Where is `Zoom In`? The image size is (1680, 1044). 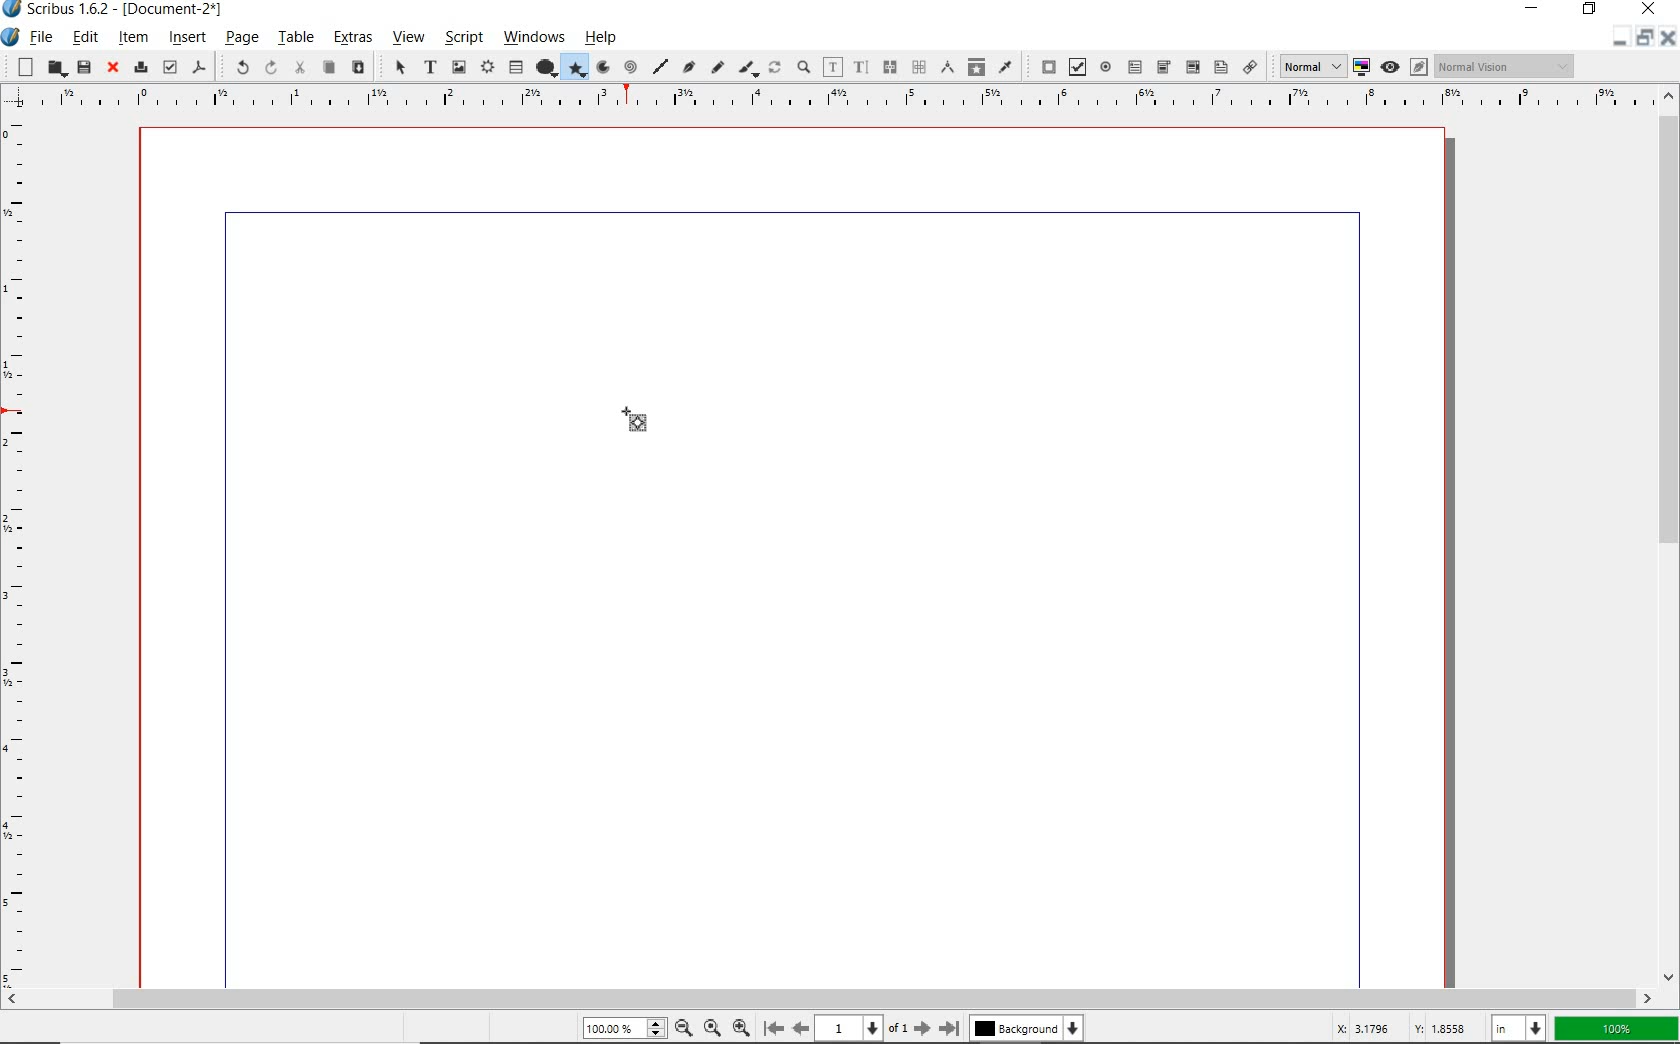 Zoom In is located at coordinates (743, 1027).